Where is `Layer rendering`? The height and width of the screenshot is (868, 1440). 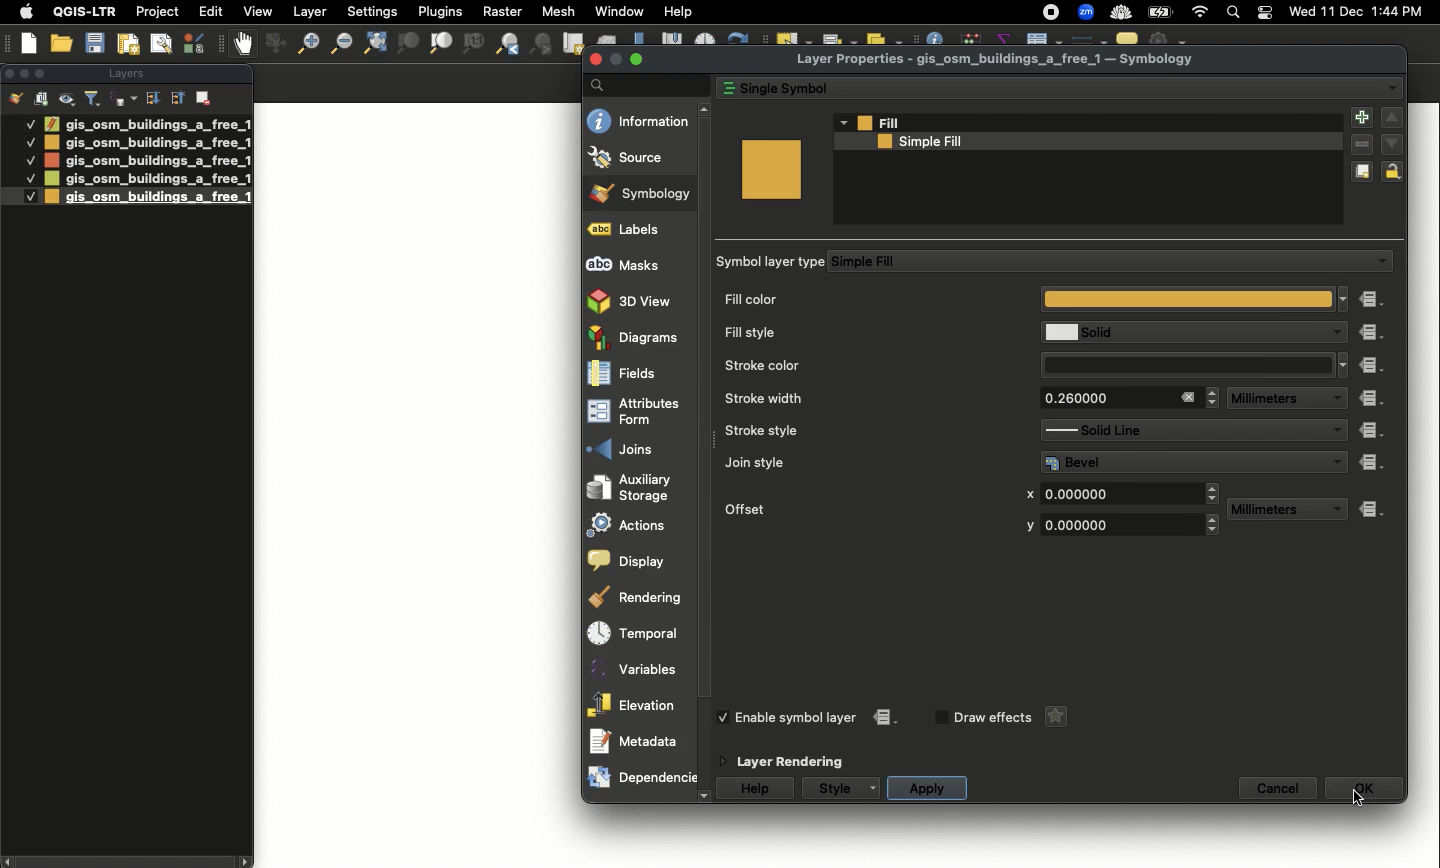
Layer rendering is located at coordinates (797, 762).